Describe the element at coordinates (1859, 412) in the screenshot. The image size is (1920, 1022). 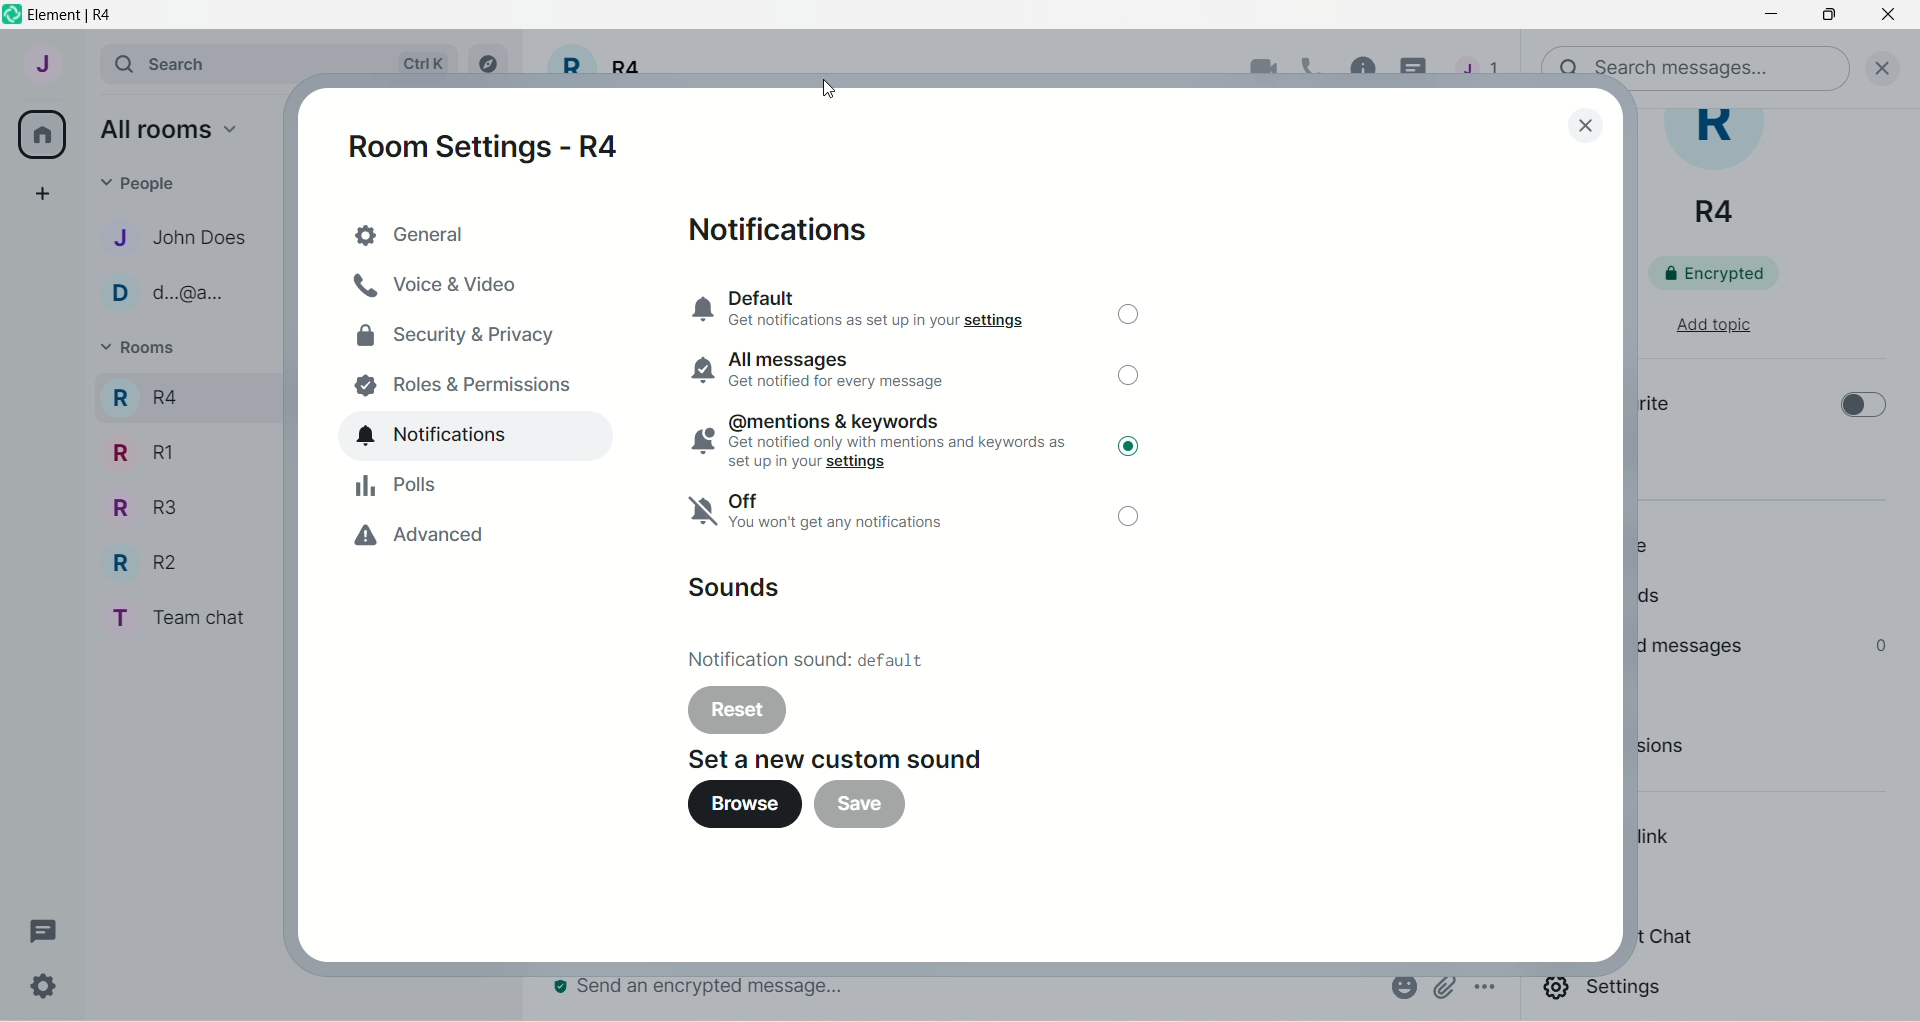
I see `toggle button` at that location.